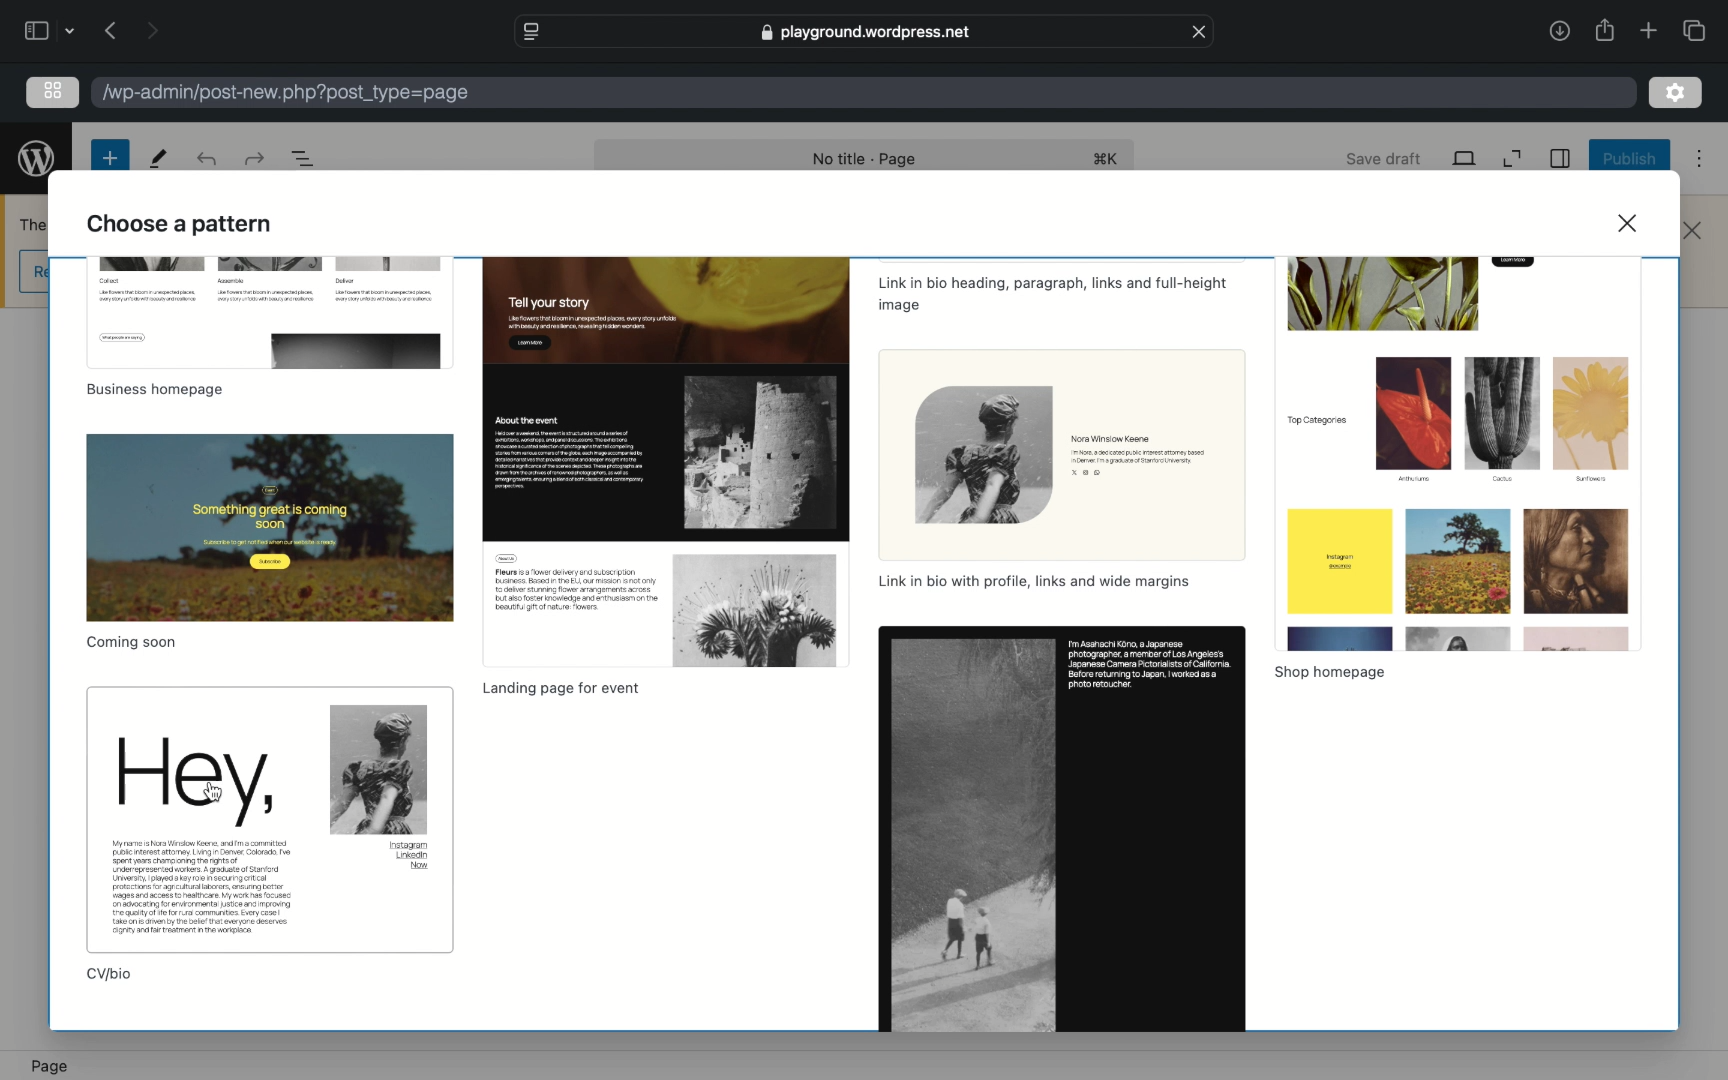  Describe the element at coordinates (111, 32) in the screenshot. I see `previous page` at that location.